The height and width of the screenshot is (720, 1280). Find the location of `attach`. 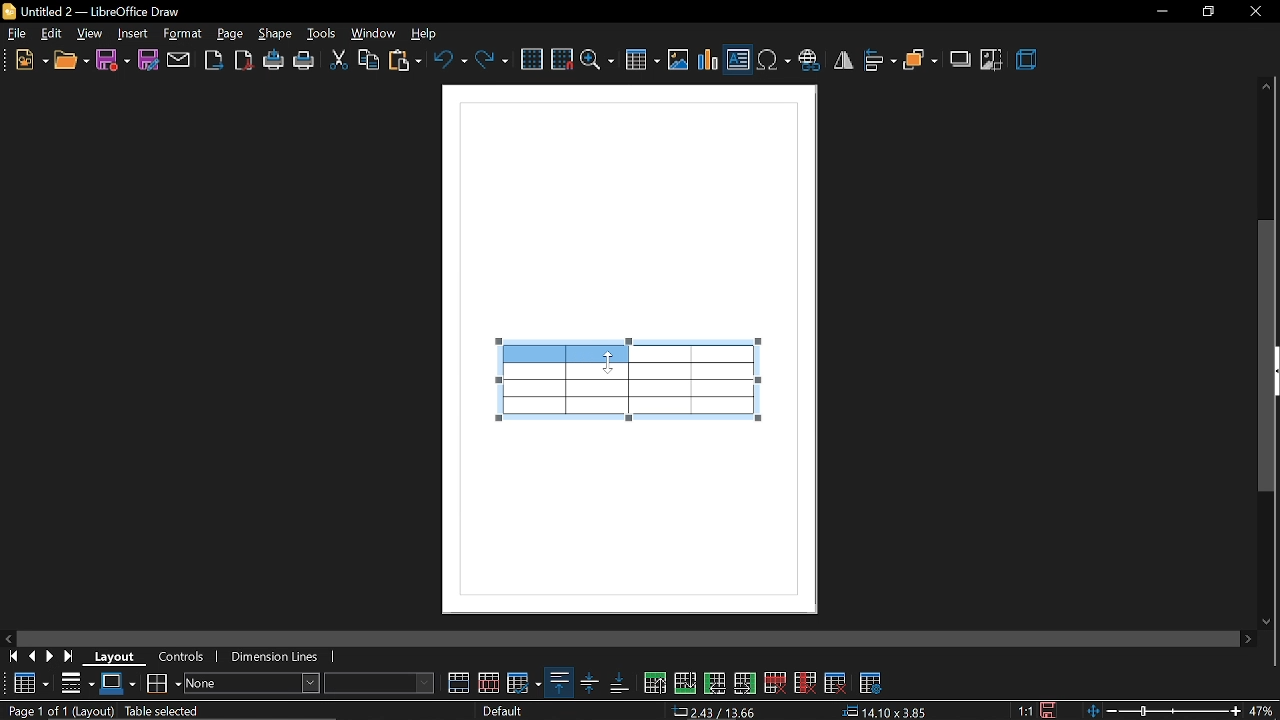

attach is located at coordinates (179, 60).